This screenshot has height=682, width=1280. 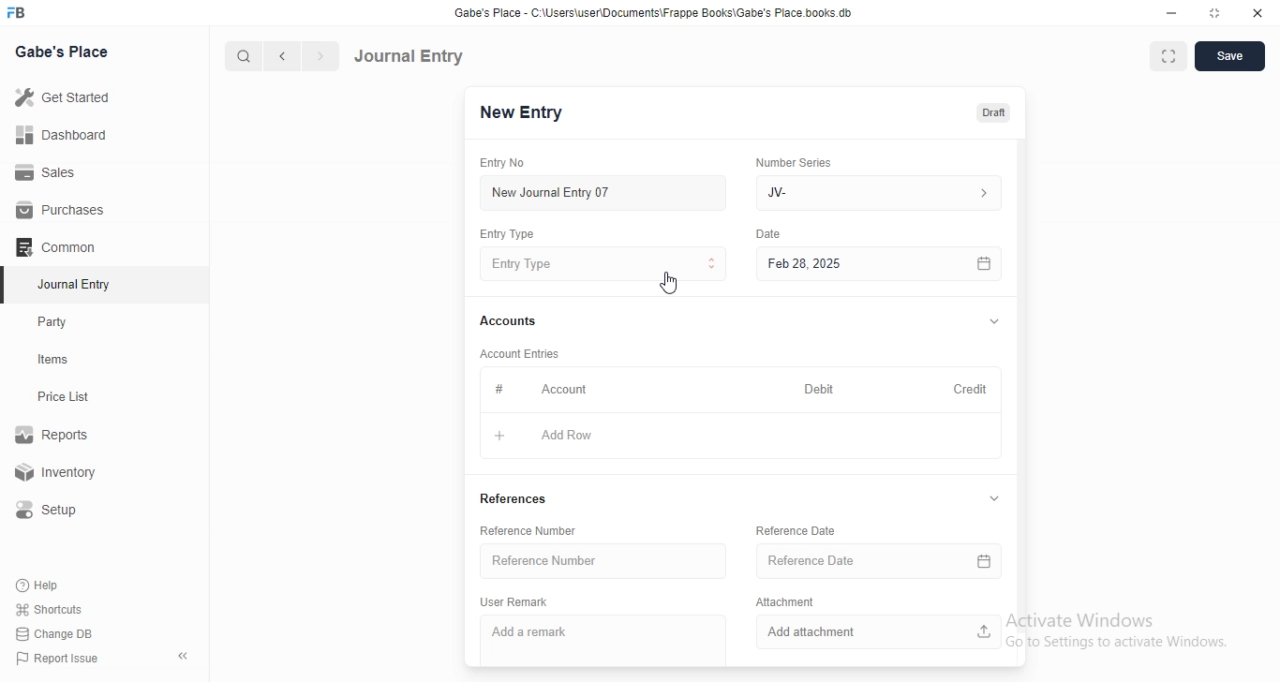 What do you see at coordinates (1213, 12) in the screenshot?
I see `restore` at bounding box center [1213, 12].